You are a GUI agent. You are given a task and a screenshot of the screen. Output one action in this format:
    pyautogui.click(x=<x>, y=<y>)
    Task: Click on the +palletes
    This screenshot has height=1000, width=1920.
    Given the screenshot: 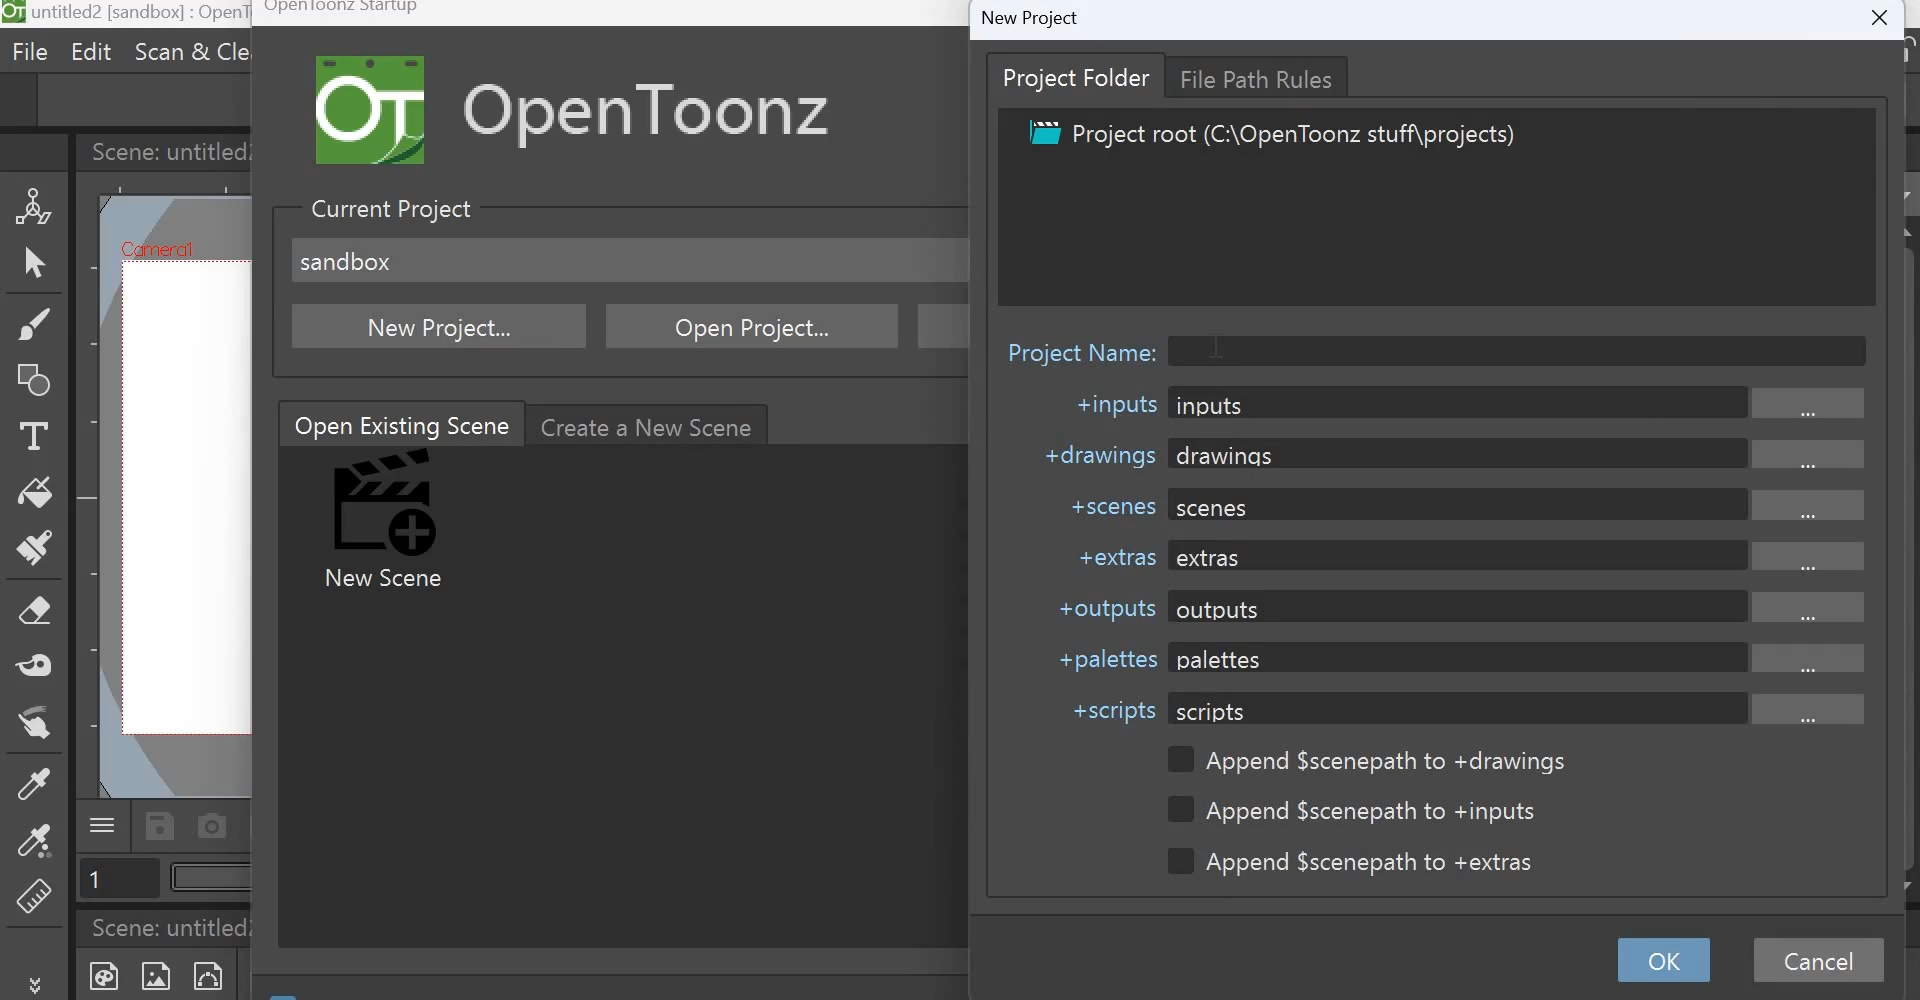 What is the action you would take?
    pyautogui.click(x=1103, y=660)
    